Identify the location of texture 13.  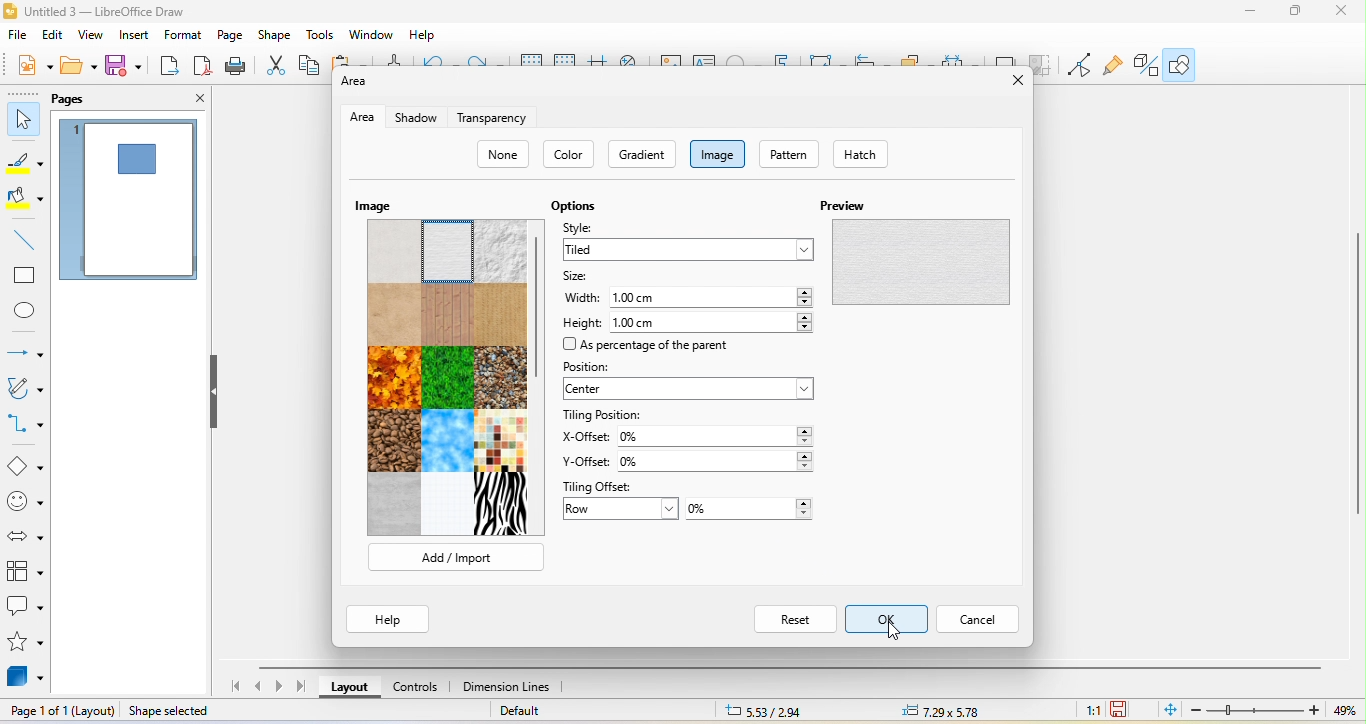
(394, 505).